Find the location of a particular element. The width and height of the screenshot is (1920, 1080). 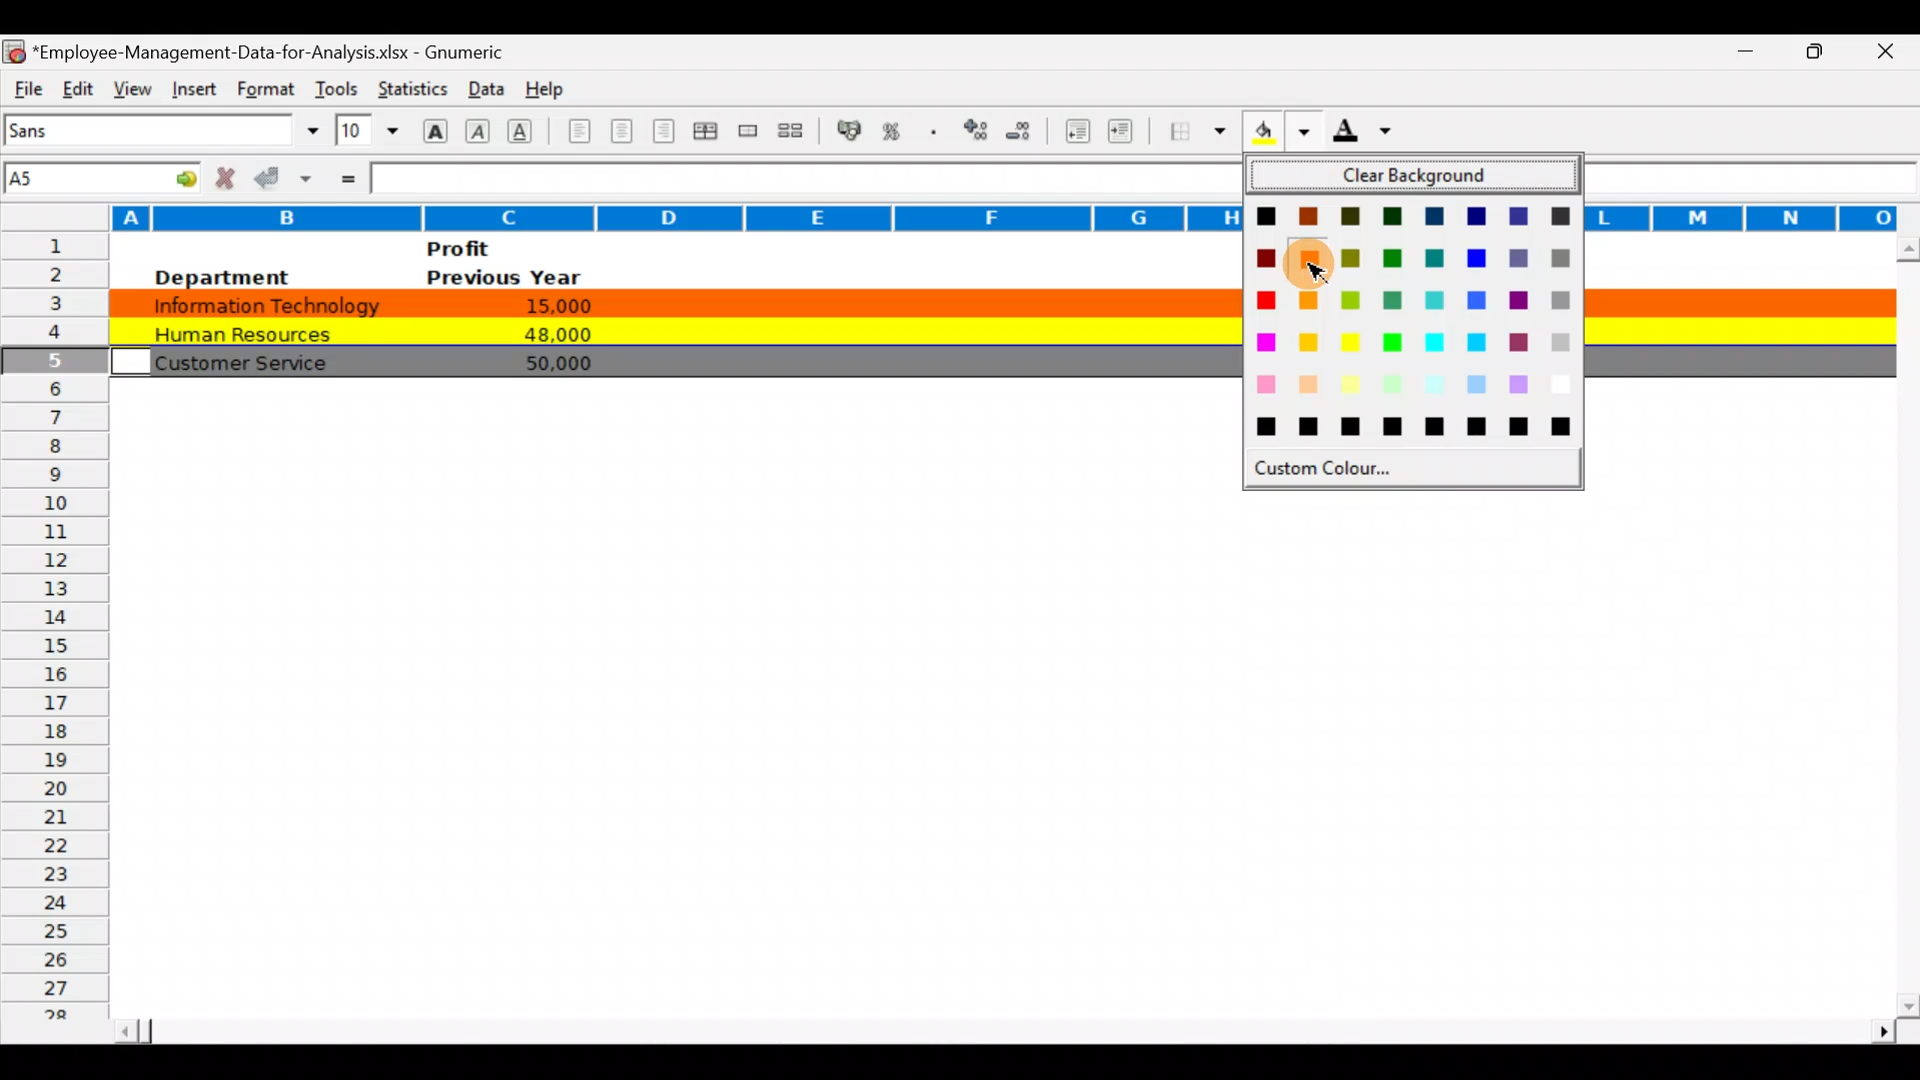

Cells is located at coordinates (985, 734).